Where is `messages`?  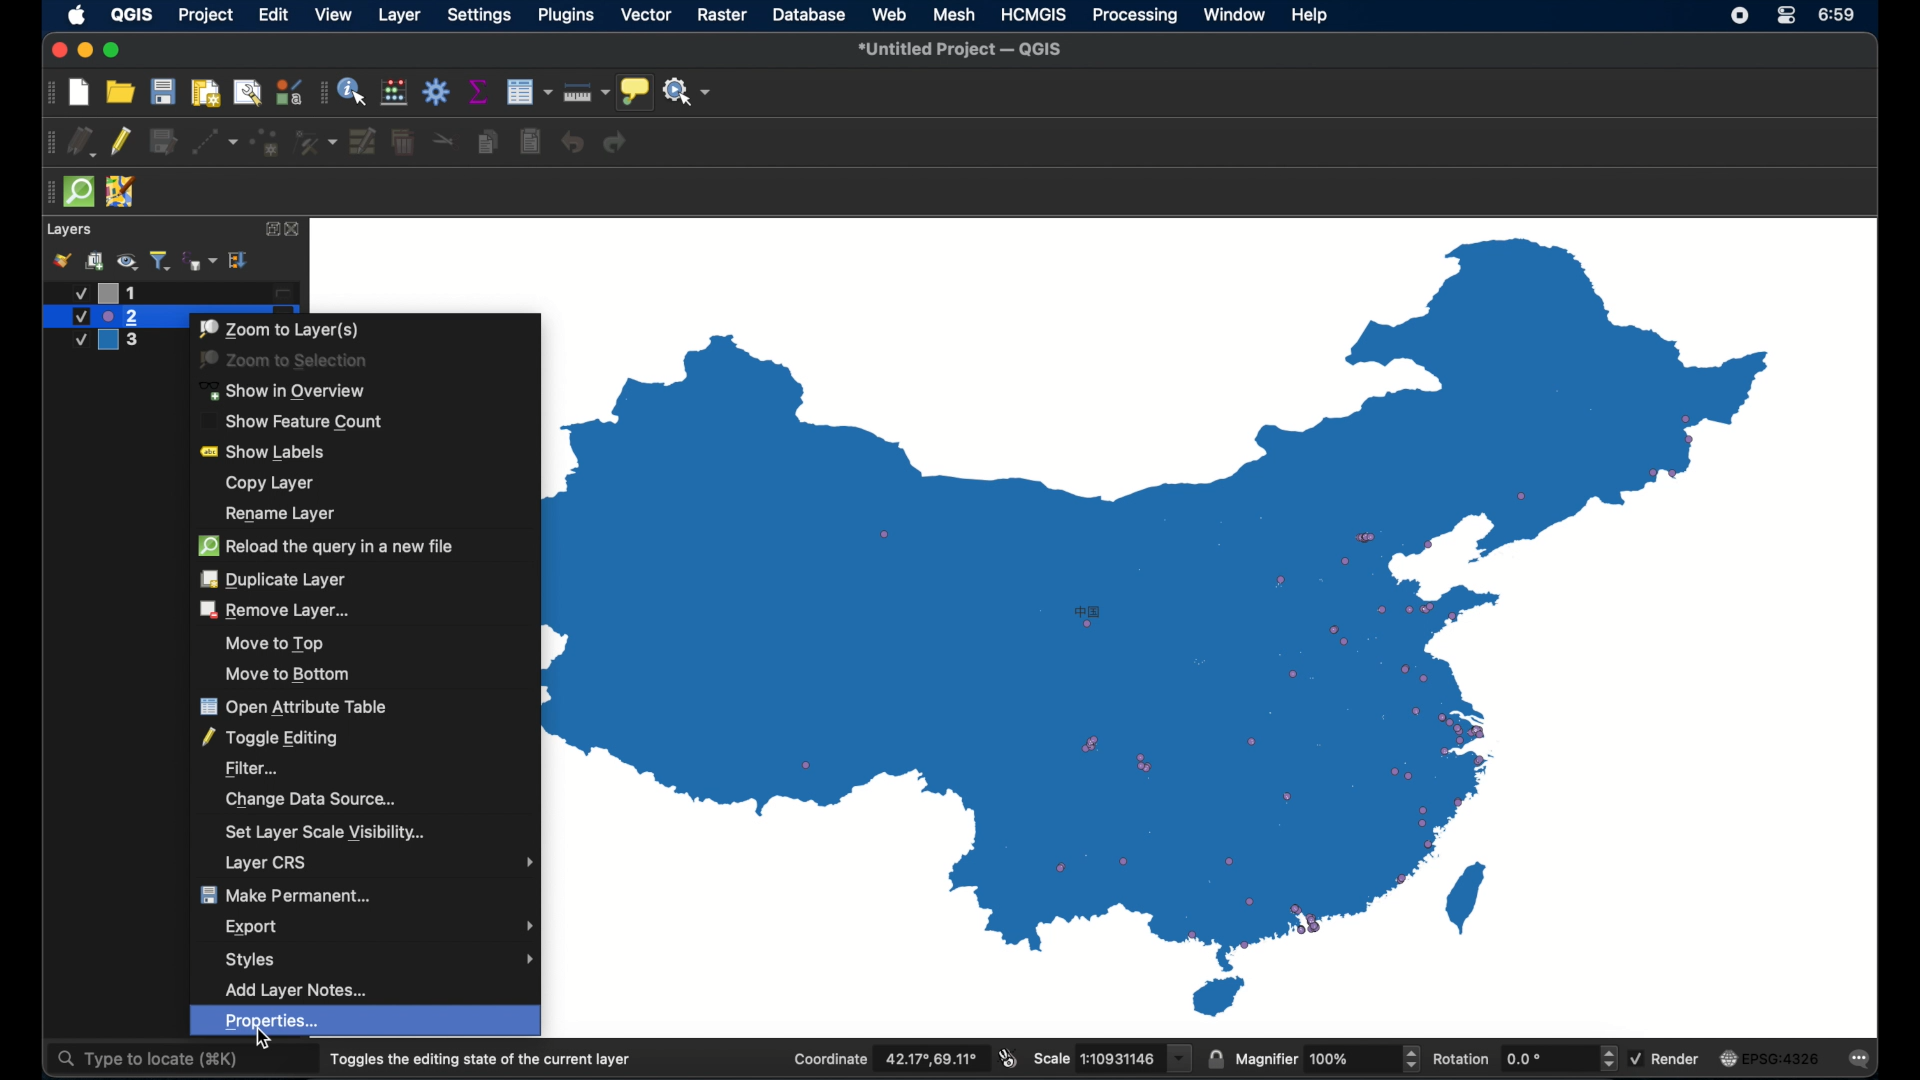 messages is located at coordinates (1861, 1060).